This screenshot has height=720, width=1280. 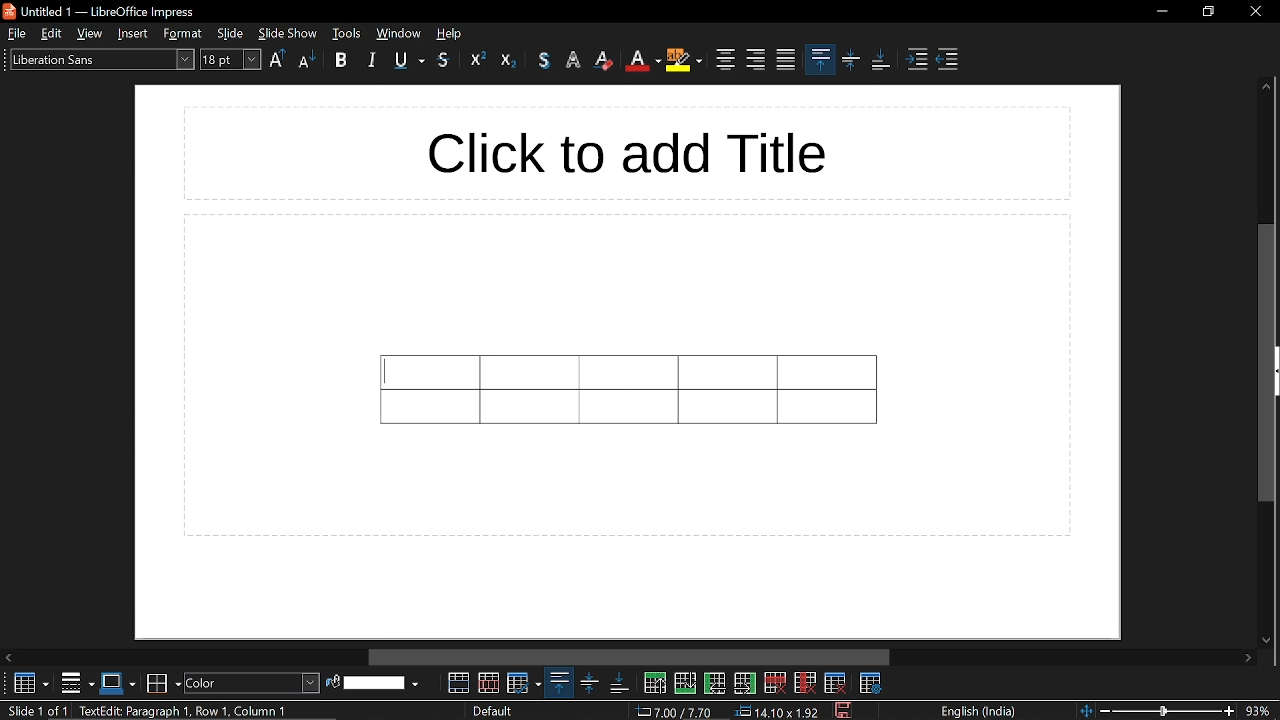 I want to click on lower case, so click(x=309, y=59).